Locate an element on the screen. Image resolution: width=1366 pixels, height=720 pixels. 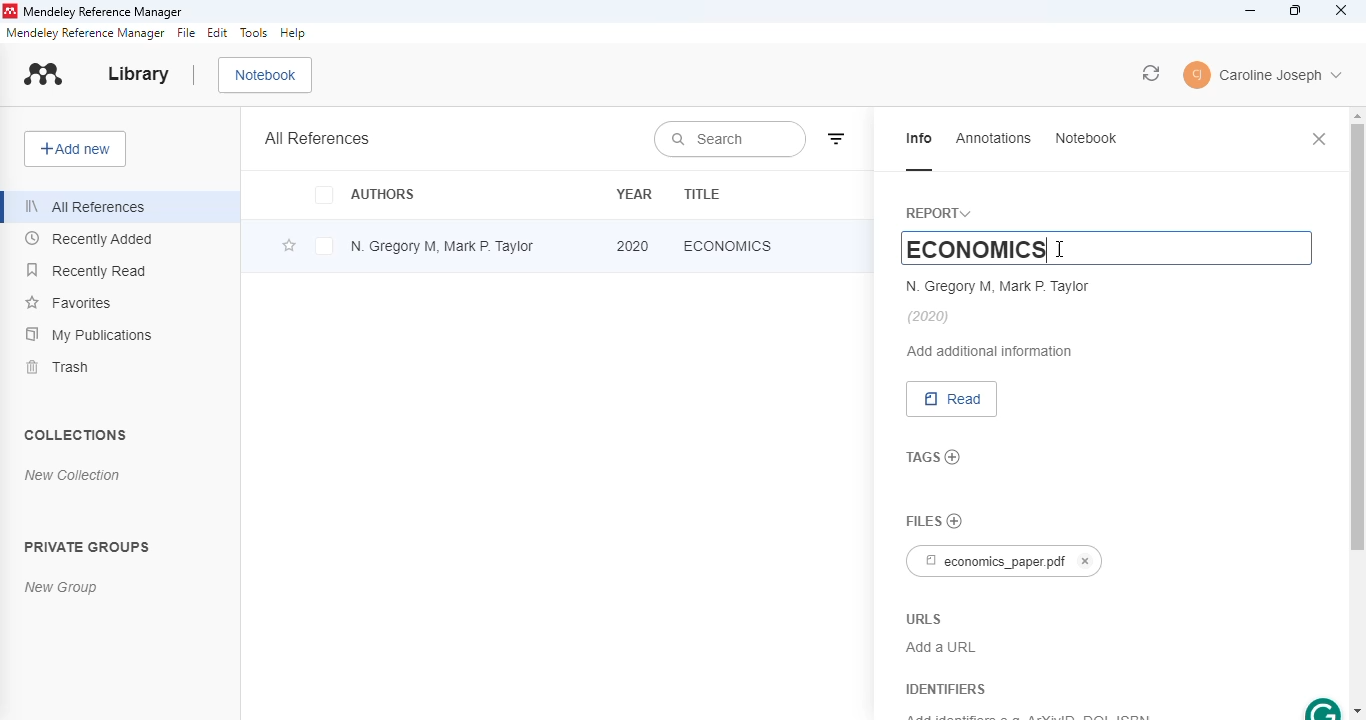
private groups is located at coordinates (88, 547).